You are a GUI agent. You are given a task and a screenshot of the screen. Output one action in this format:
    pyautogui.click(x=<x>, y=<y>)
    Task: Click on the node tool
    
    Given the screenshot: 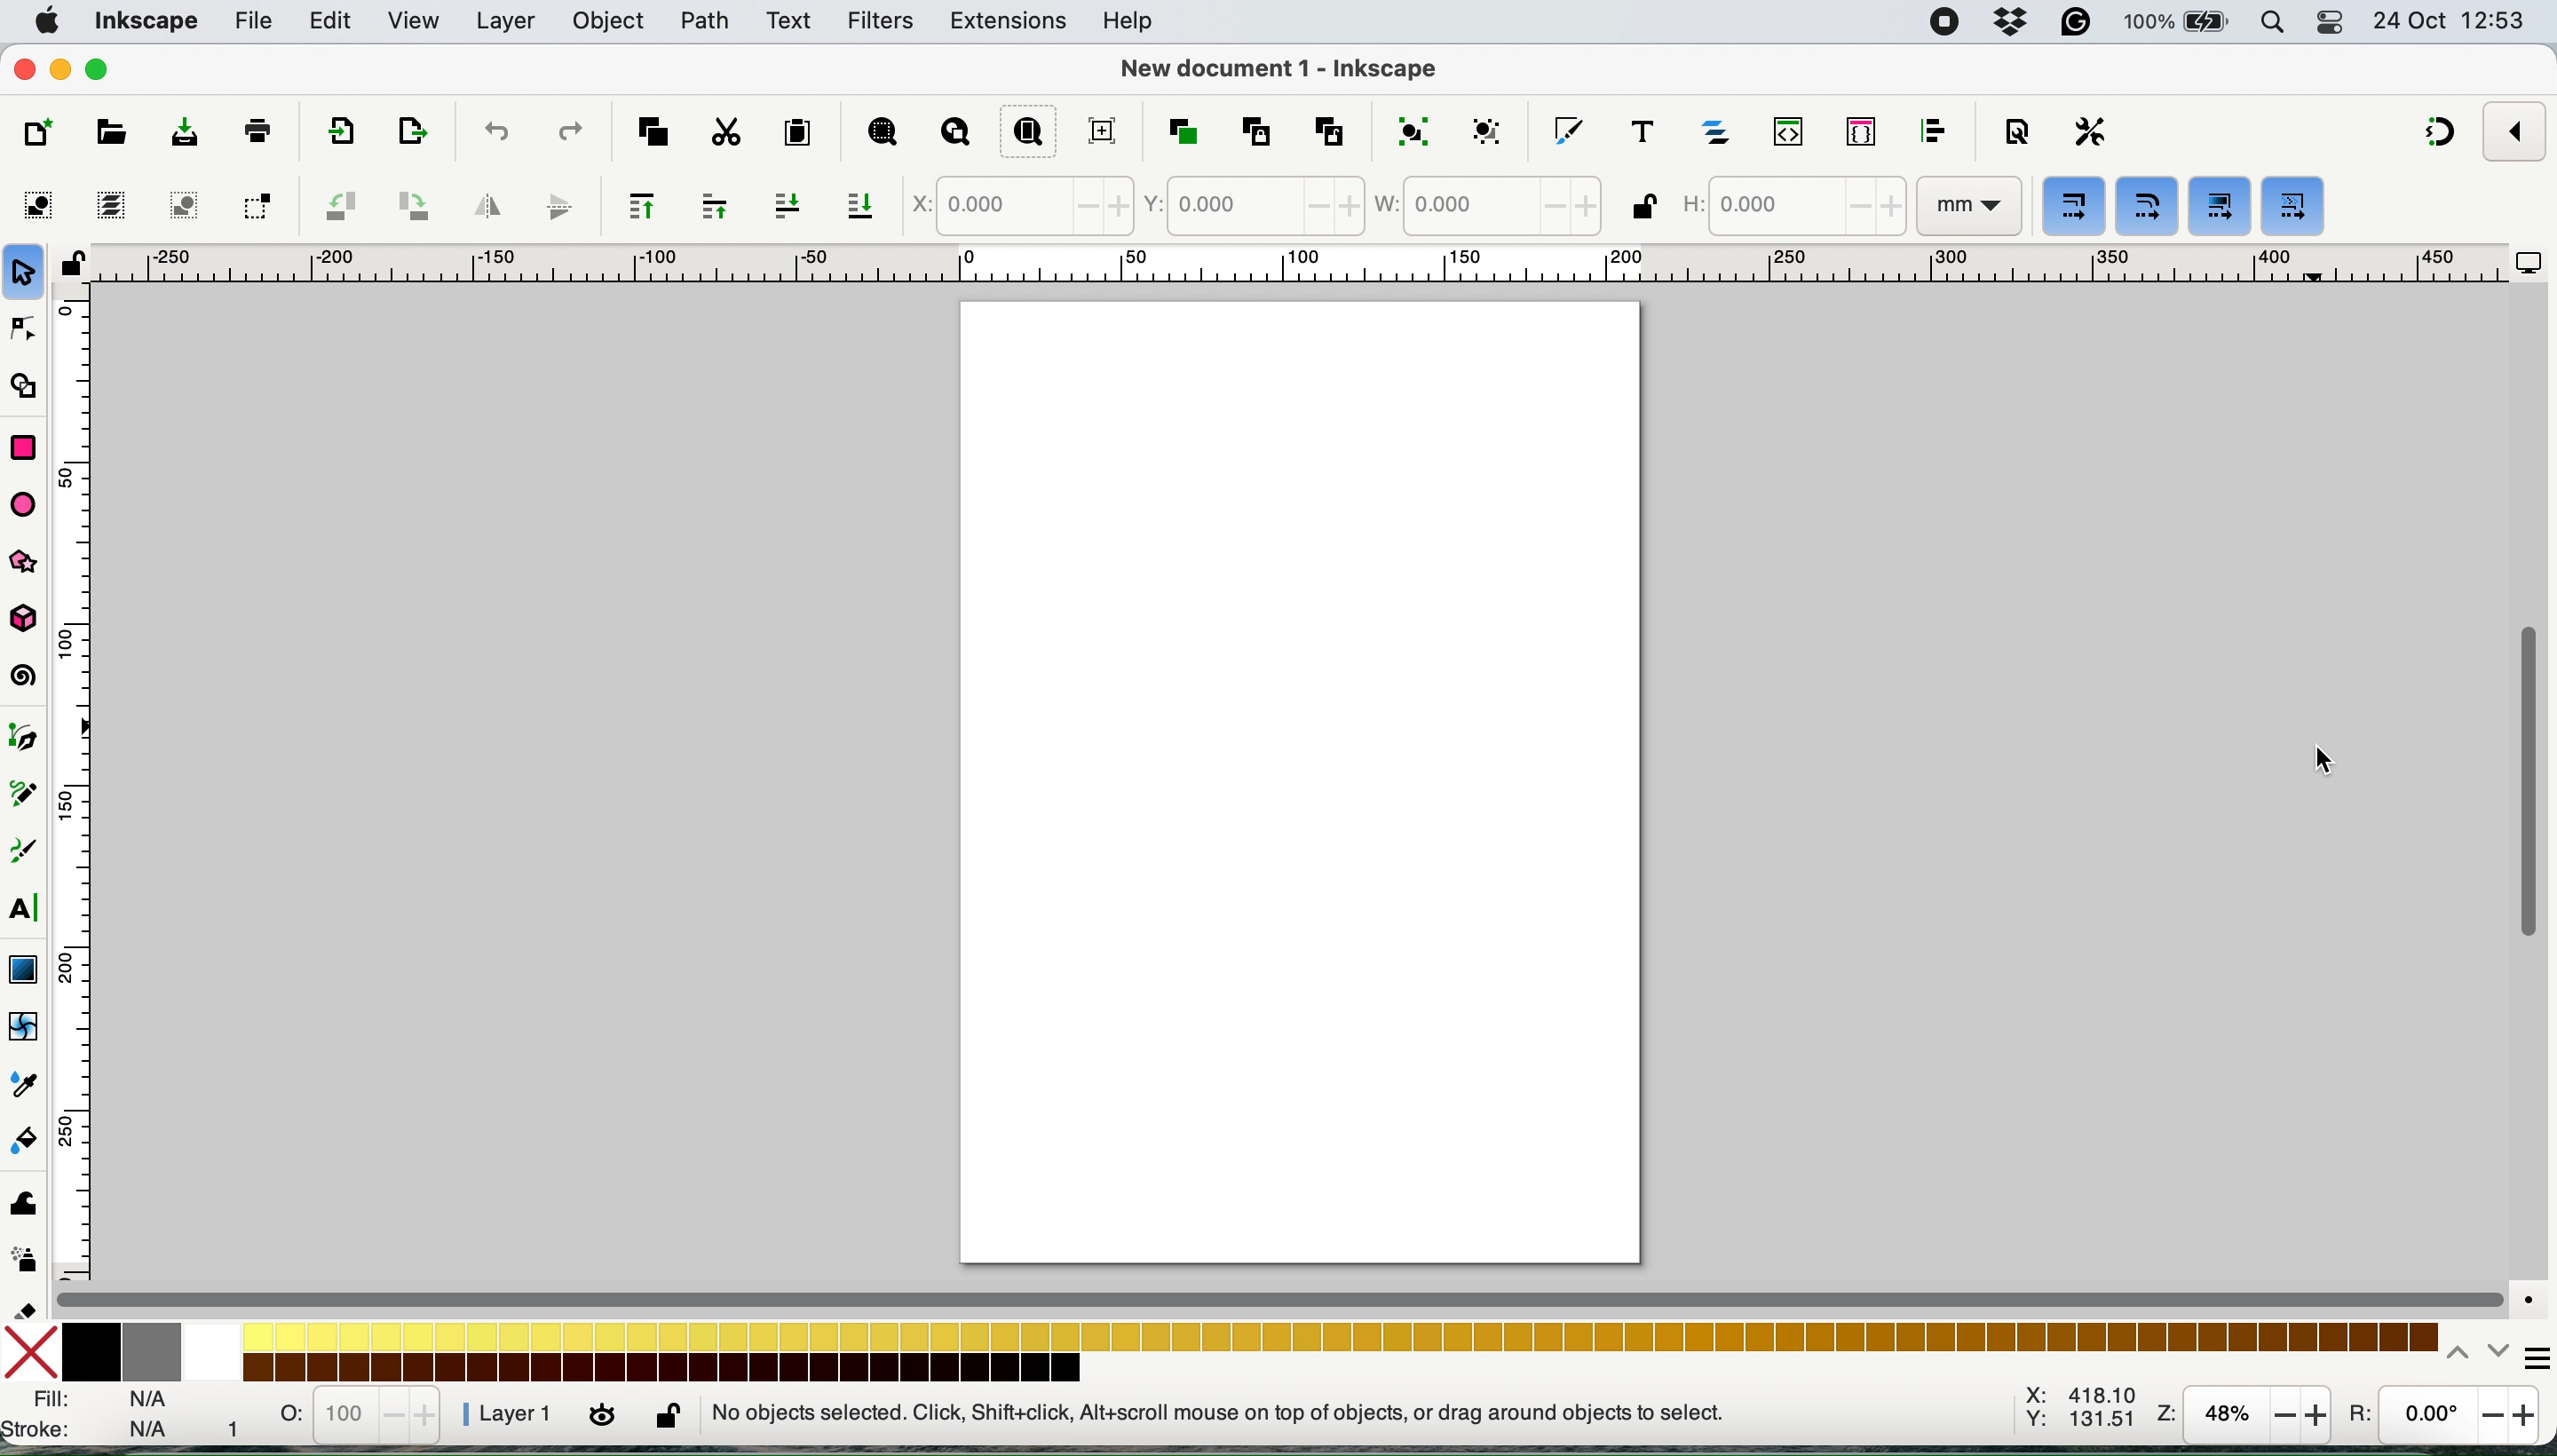 What is the action you would take?
    pyautogui.click(x=28, y=327)
    